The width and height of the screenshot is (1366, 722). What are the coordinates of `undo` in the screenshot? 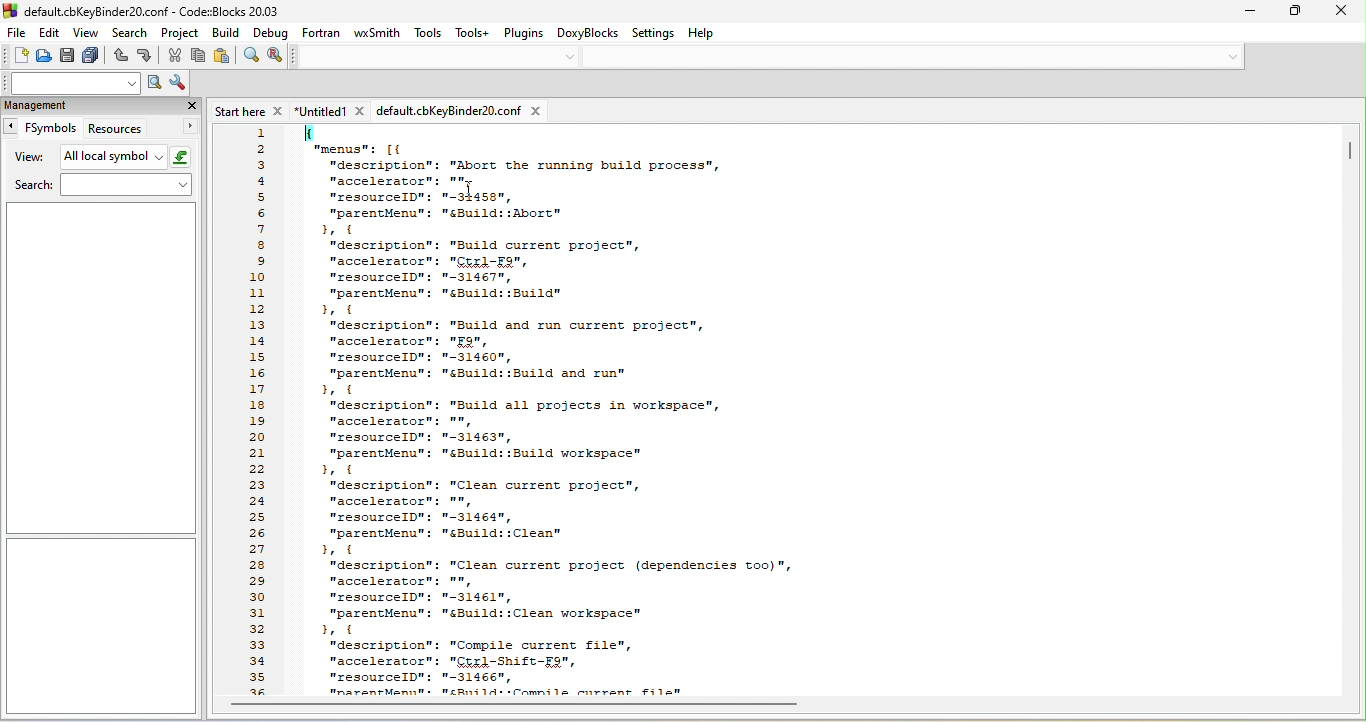 It's located at (120, 57).